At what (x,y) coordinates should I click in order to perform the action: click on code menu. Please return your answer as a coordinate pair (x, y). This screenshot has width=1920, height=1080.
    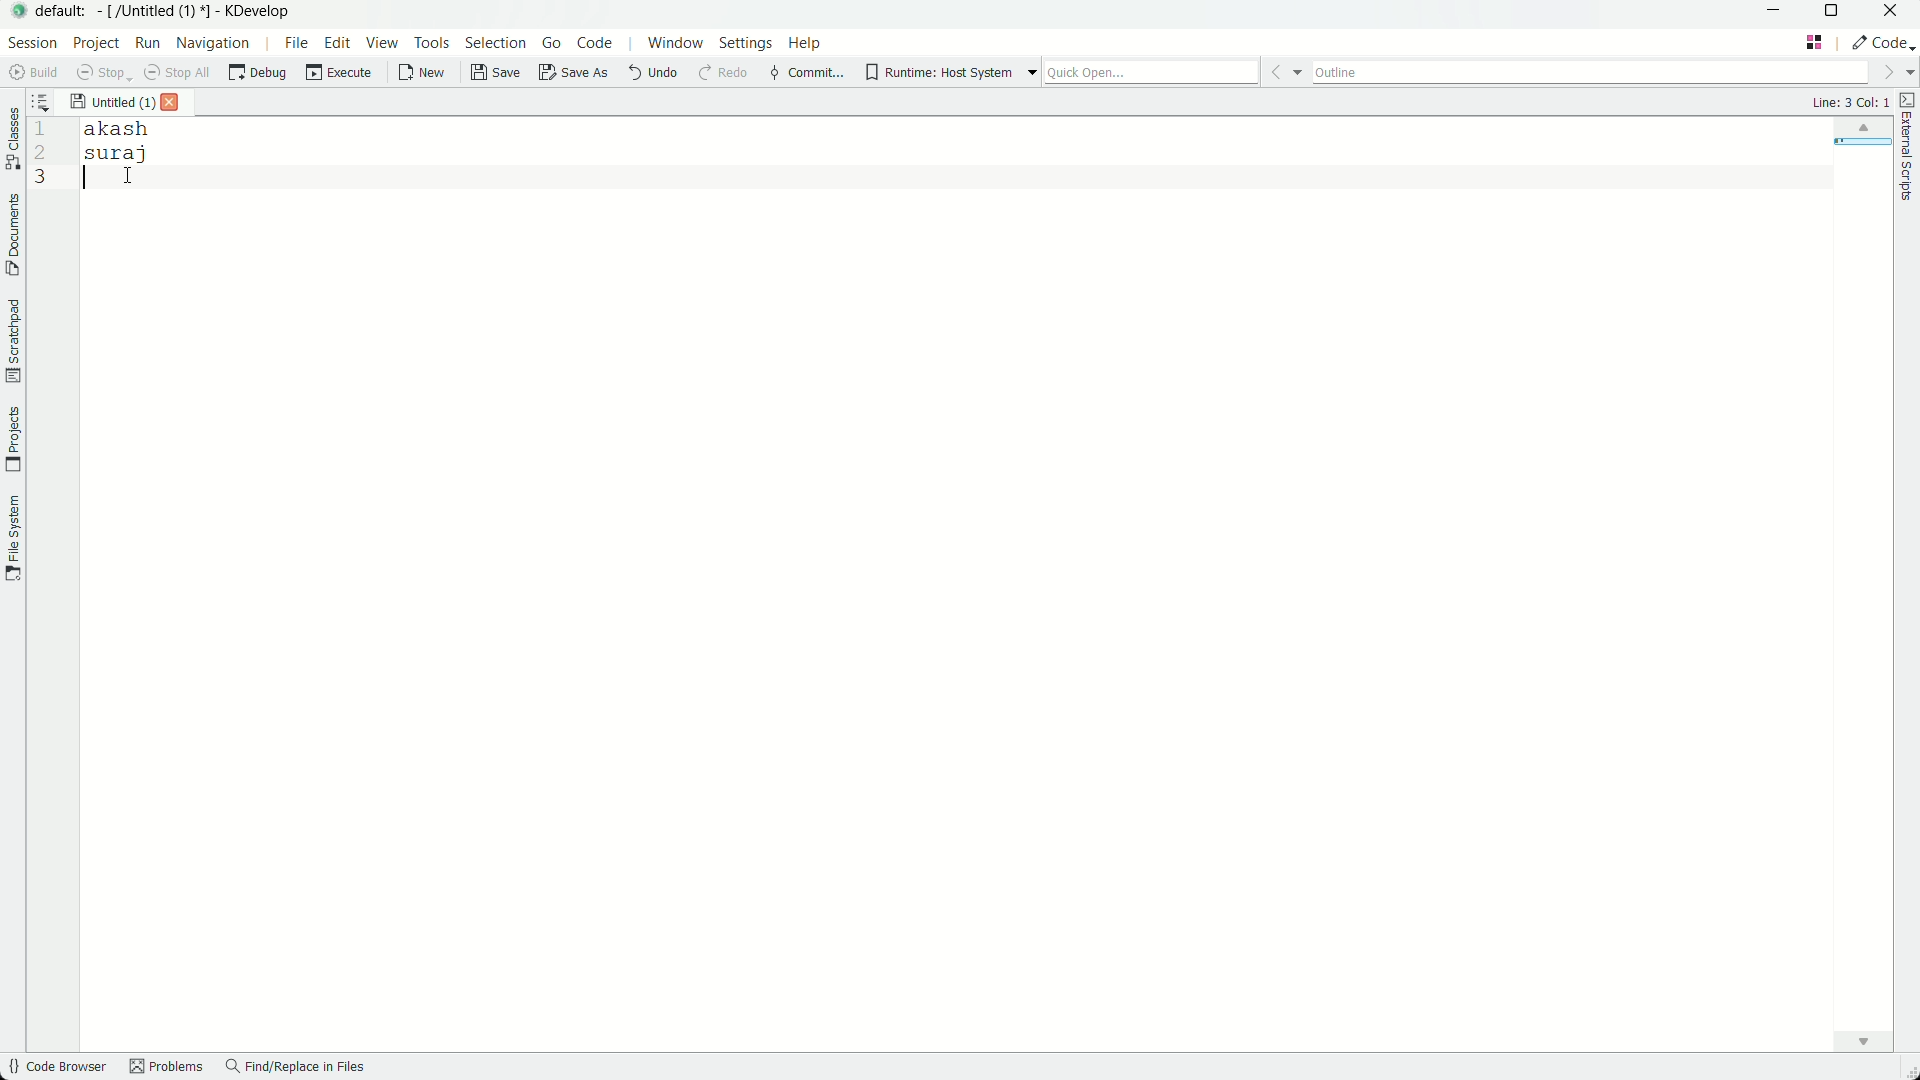
    Looking at the image, I should click on (593, 42).